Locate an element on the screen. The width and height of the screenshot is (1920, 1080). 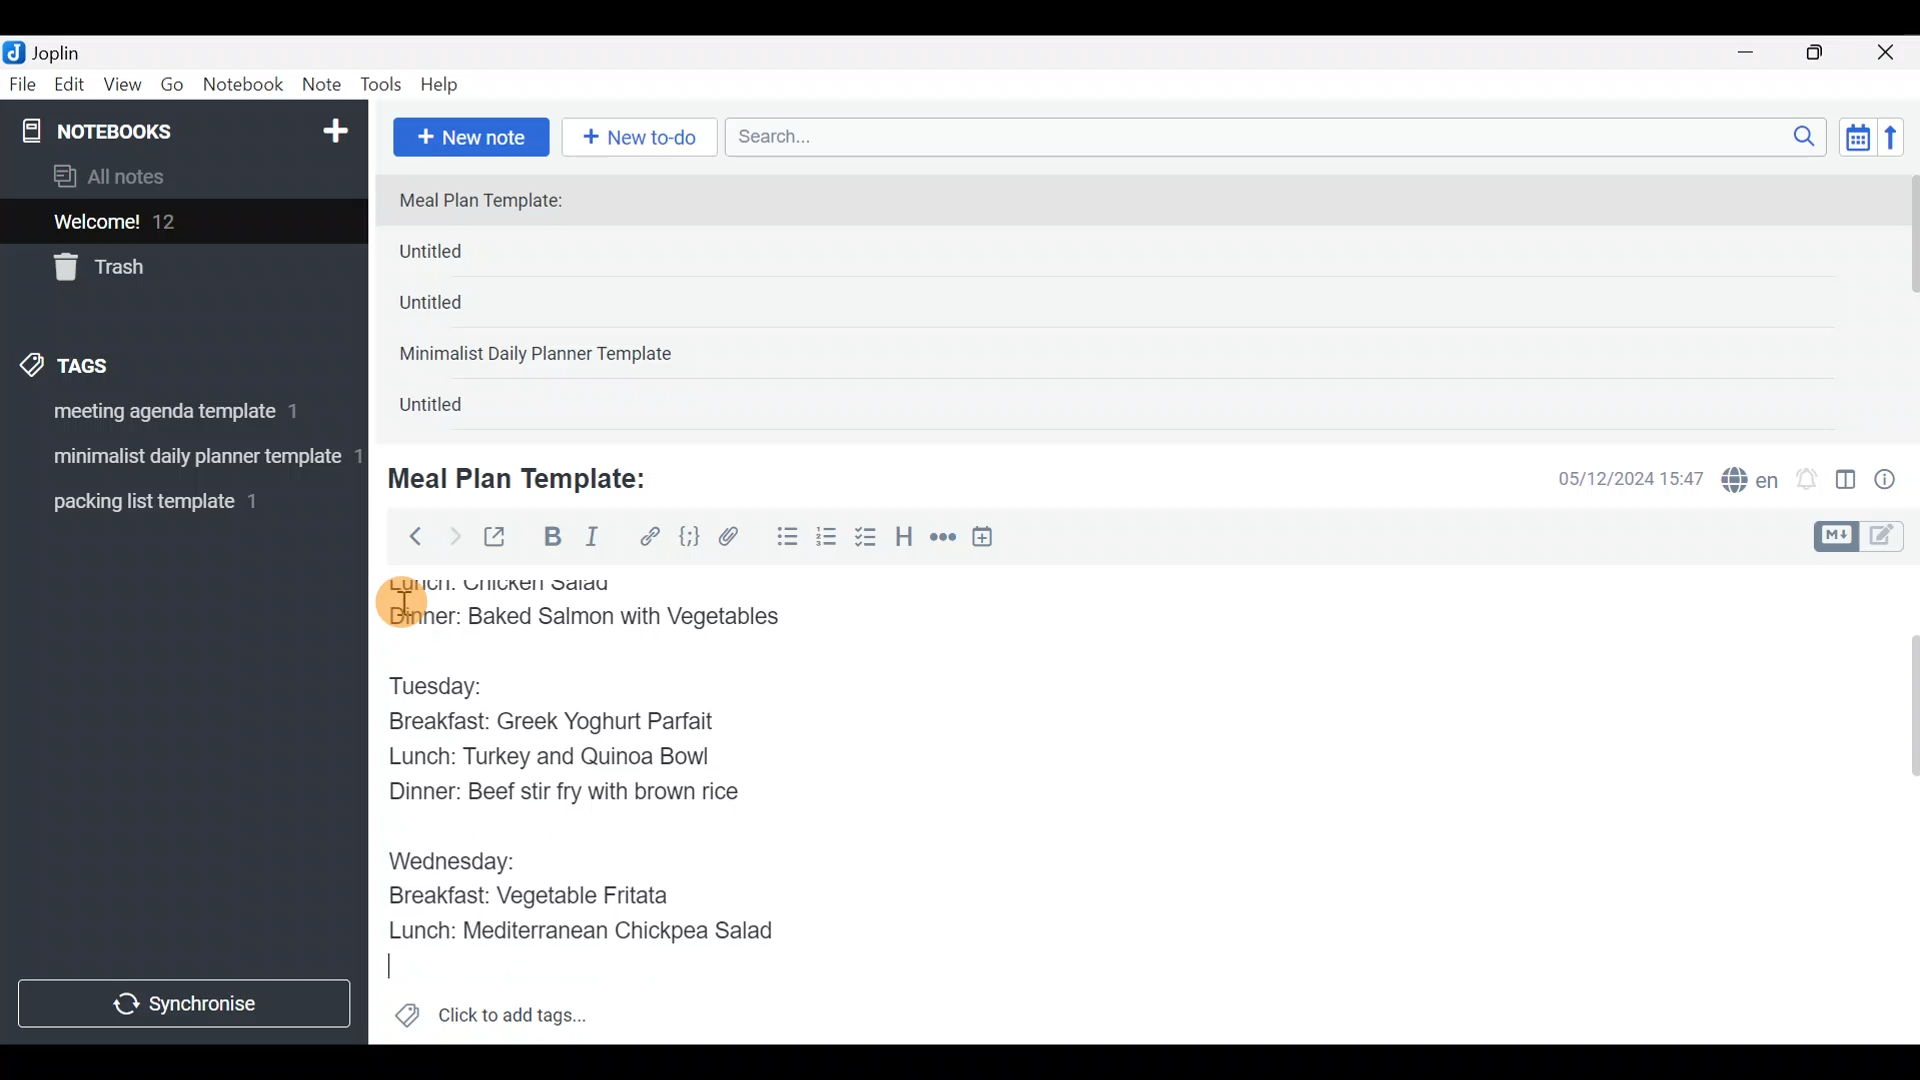
Bulleted list is located at coordinates (783, 538).